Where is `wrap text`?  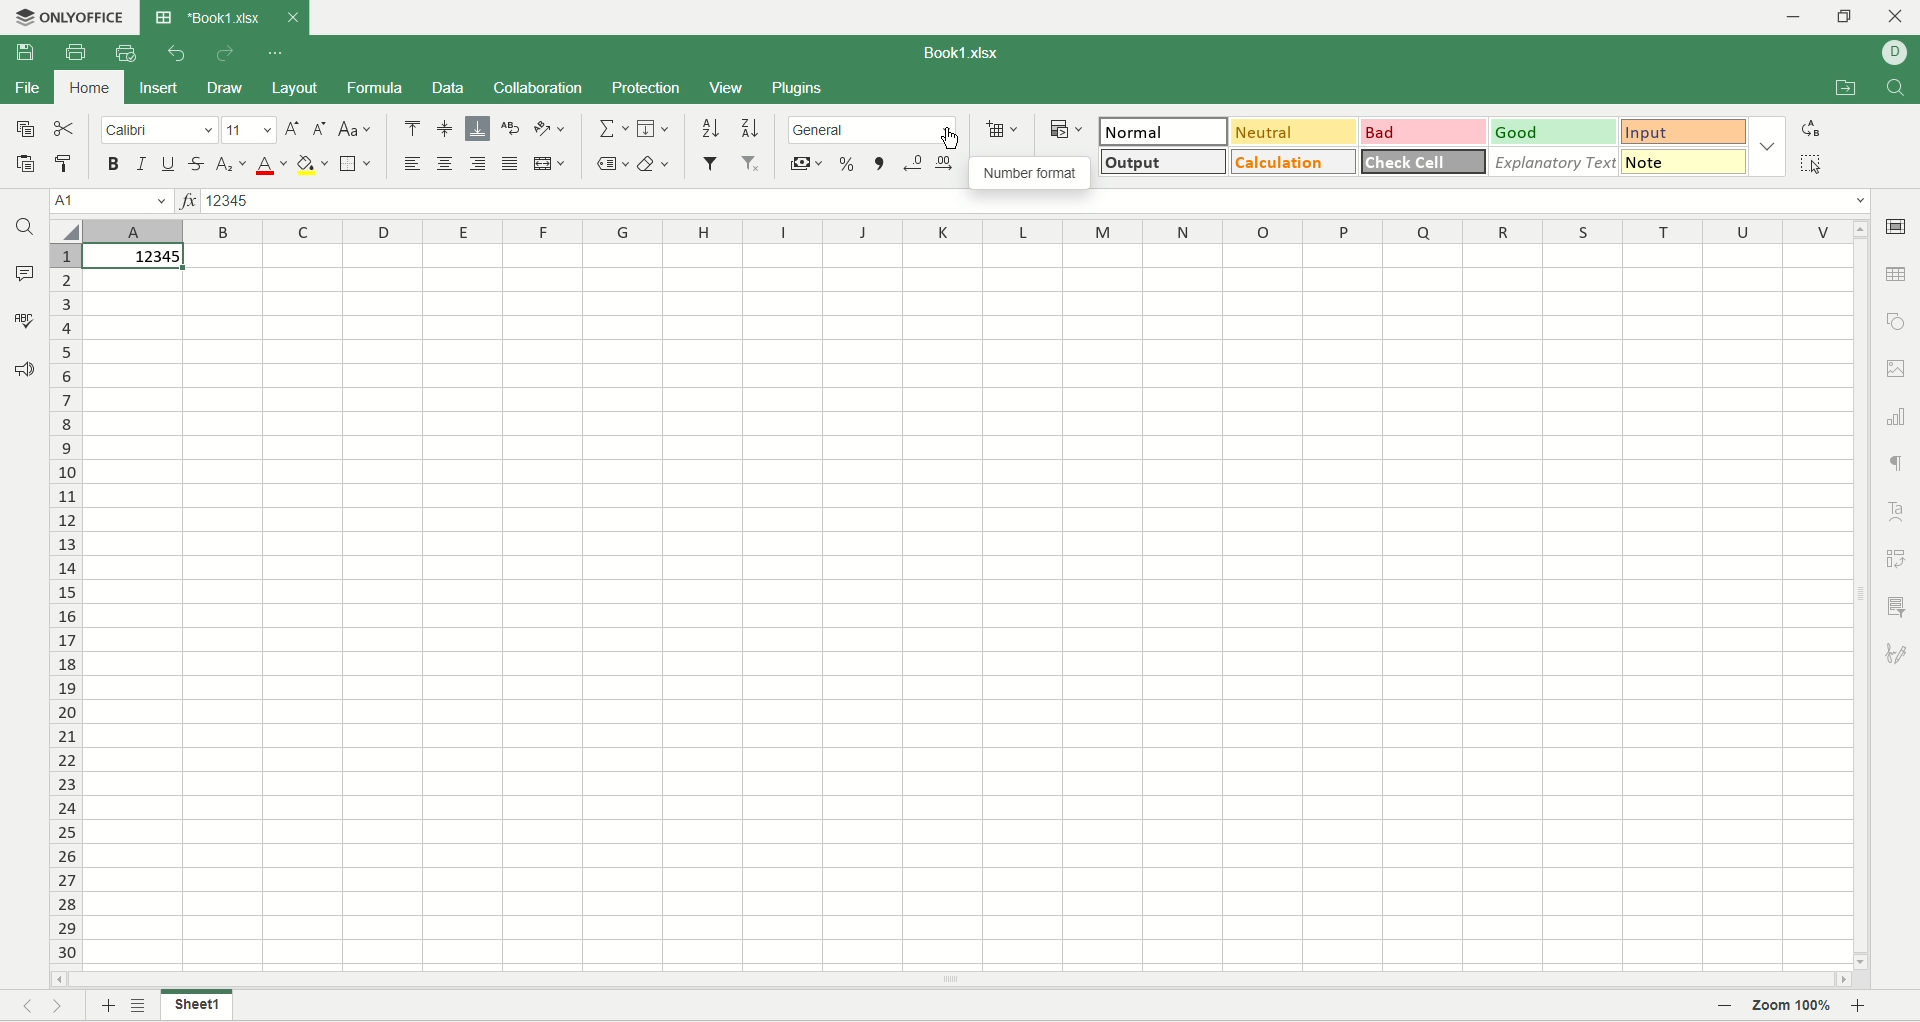
wrap text is located at coordinates (512, 129).